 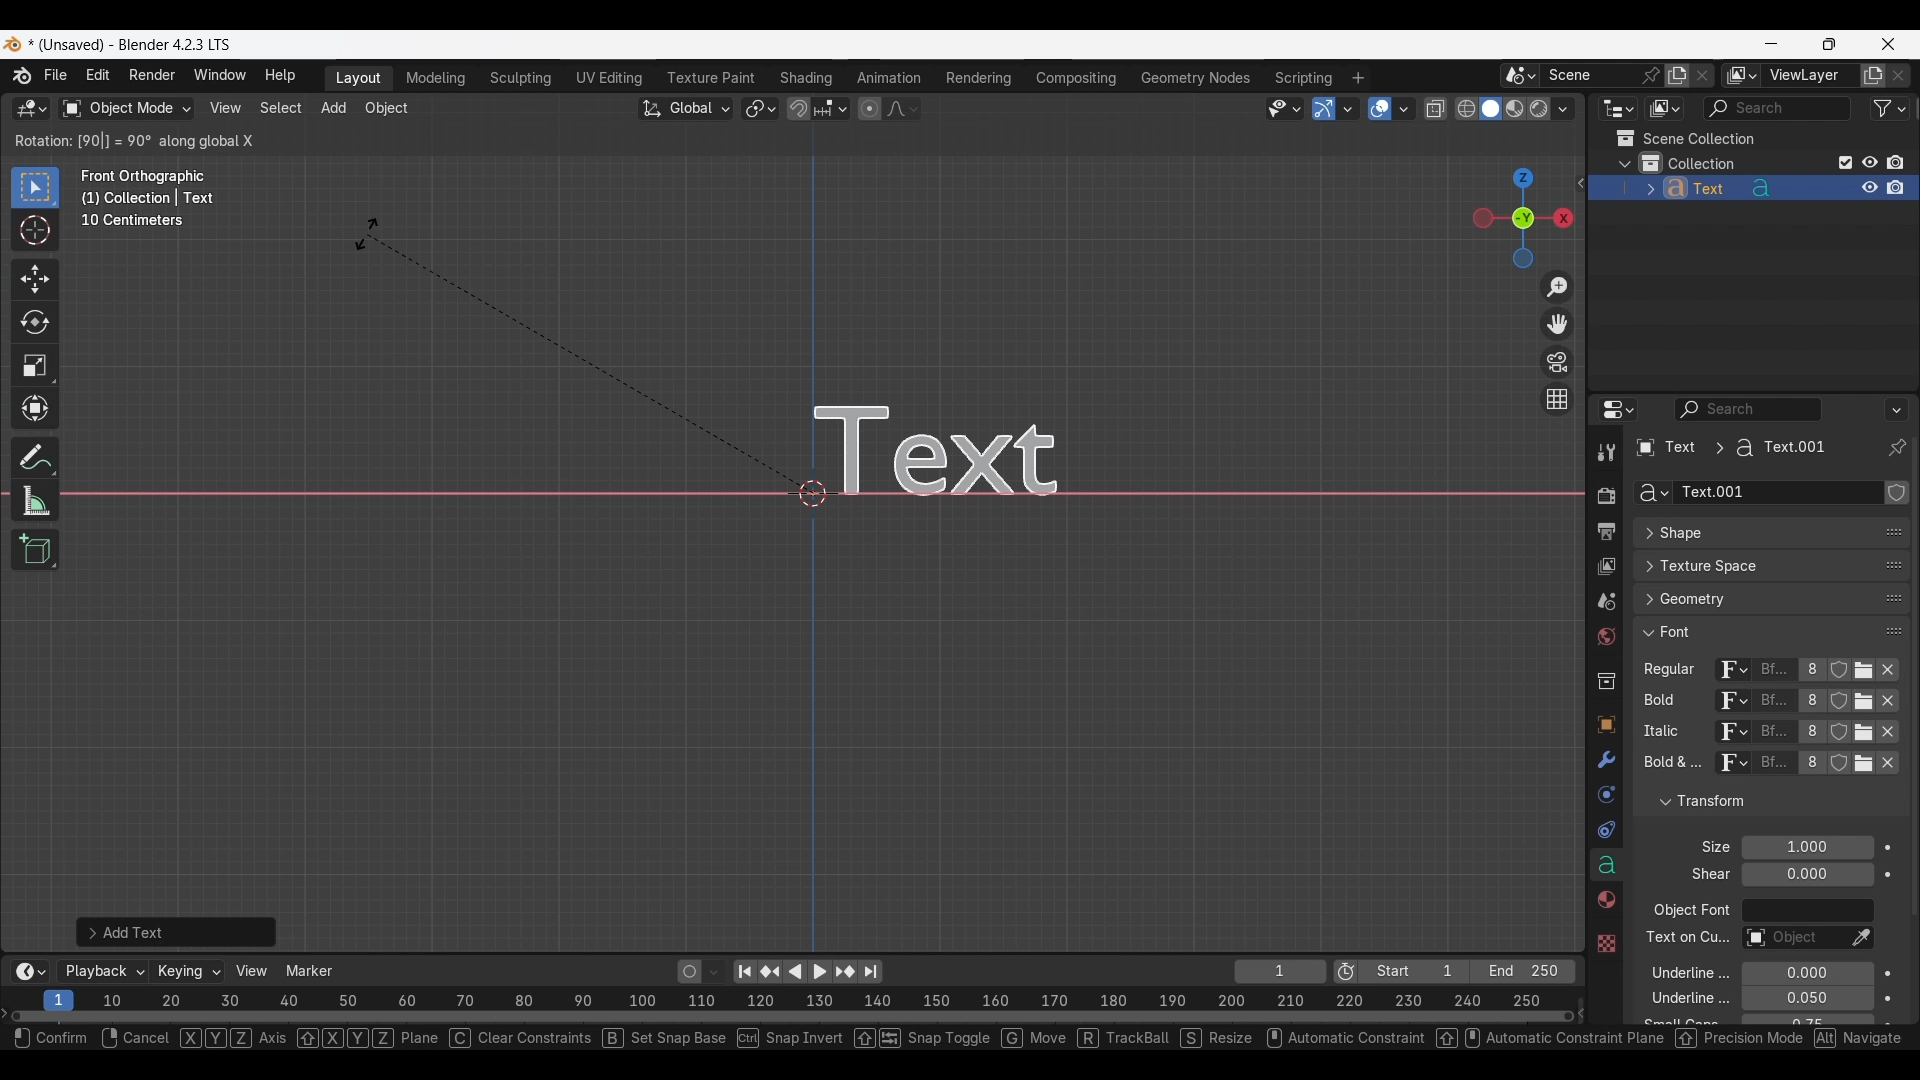 I want to click on Show gizmo, so click(x=1324, y=109).